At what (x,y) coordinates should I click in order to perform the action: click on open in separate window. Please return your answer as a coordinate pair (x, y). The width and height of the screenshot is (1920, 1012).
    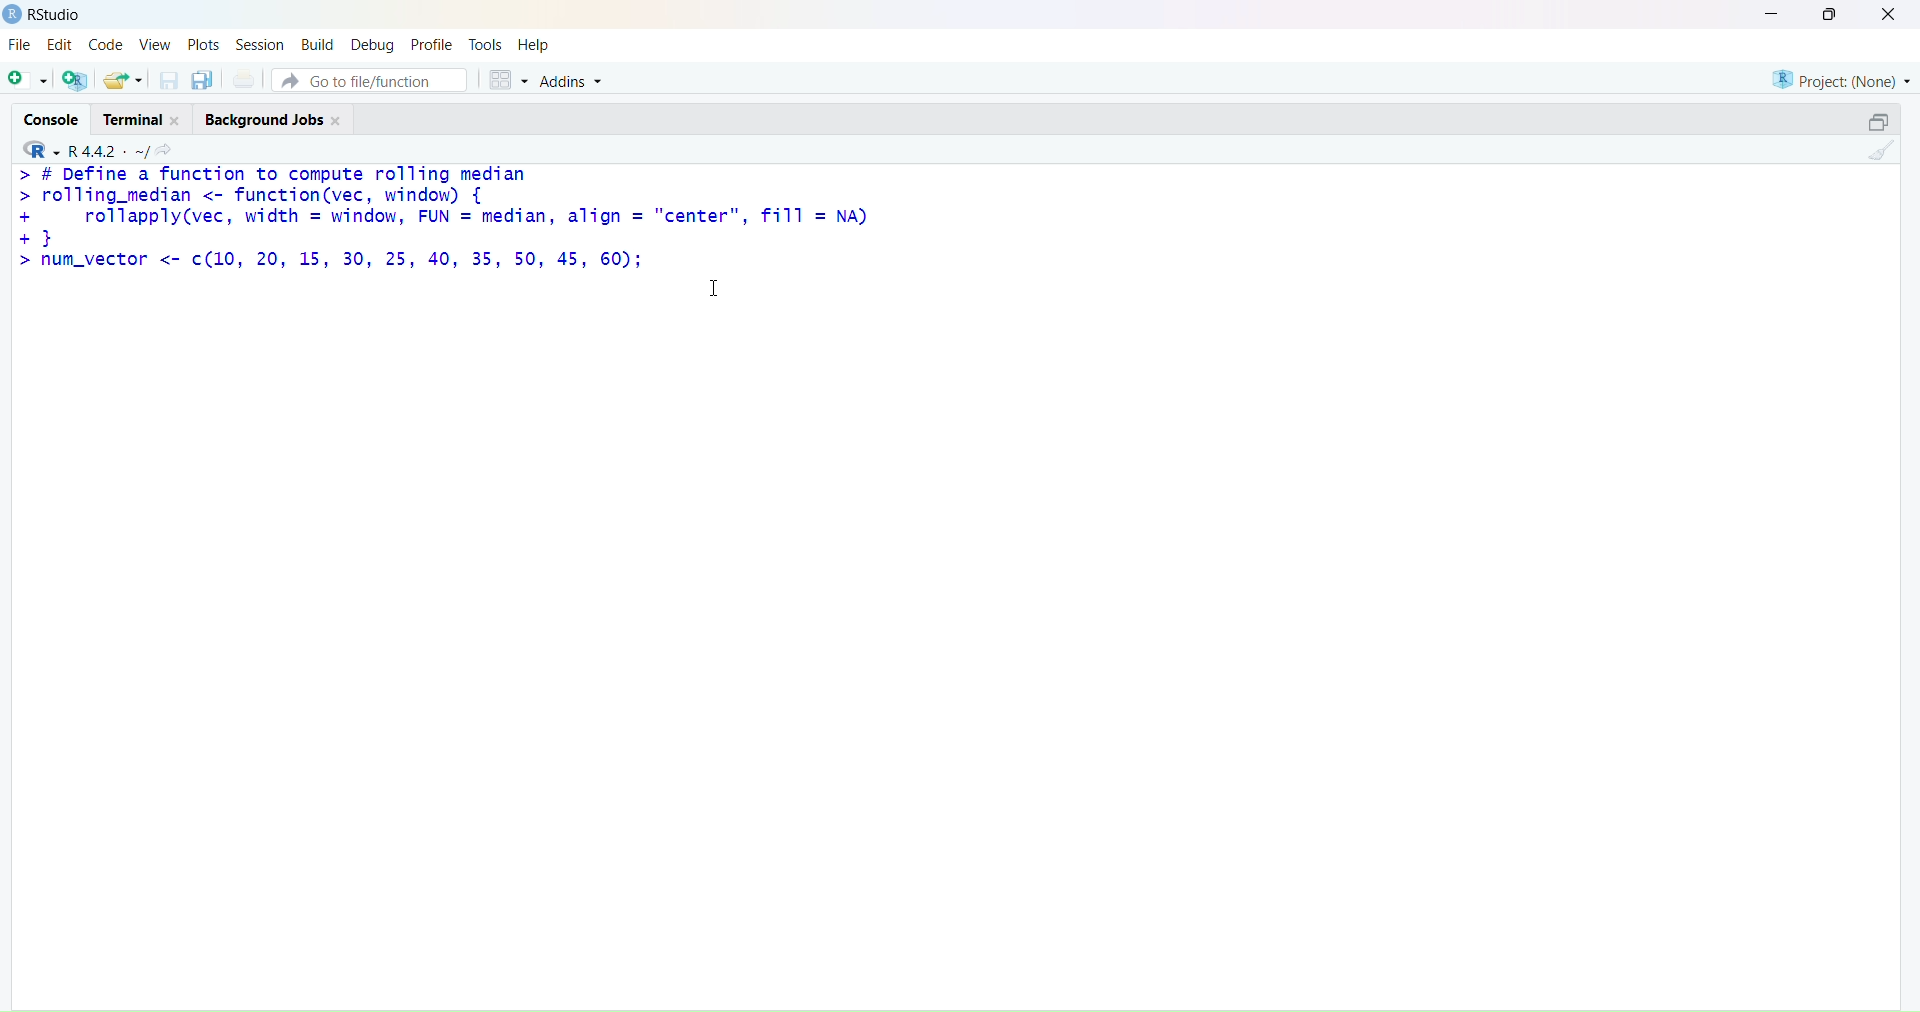
    Looking at the image, I should click on (1878, 122).